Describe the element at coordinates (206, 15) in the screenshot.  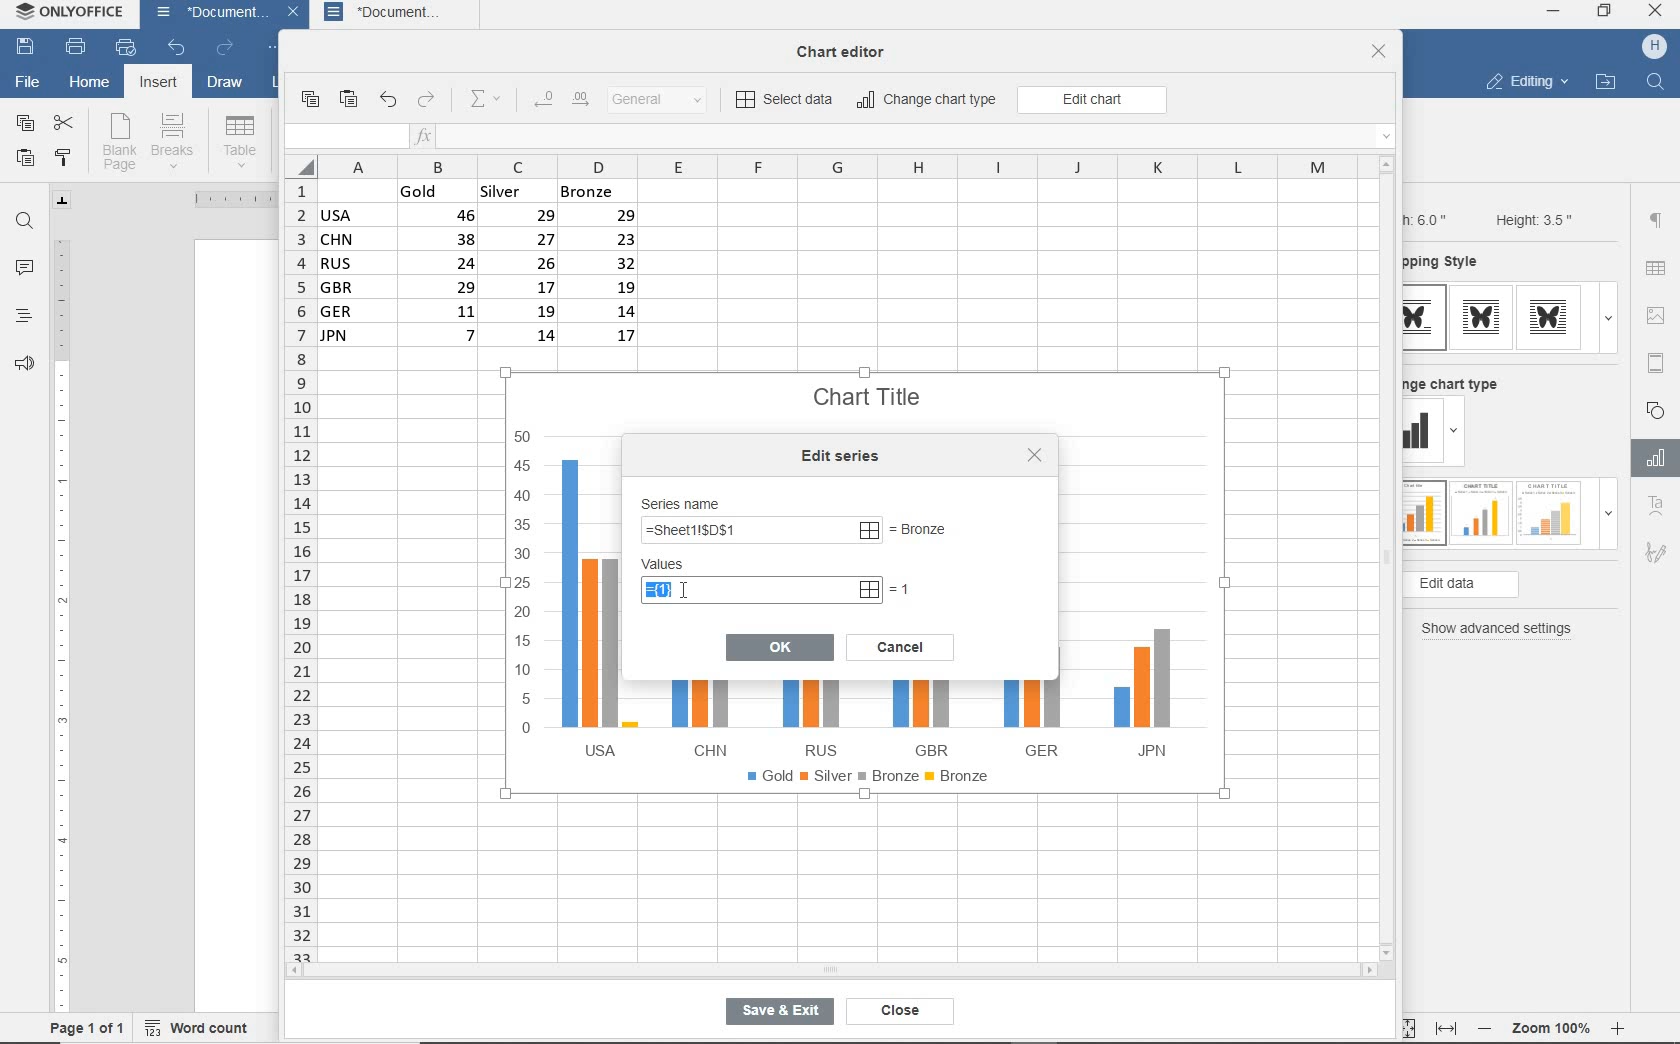
I see `document name` at that location.